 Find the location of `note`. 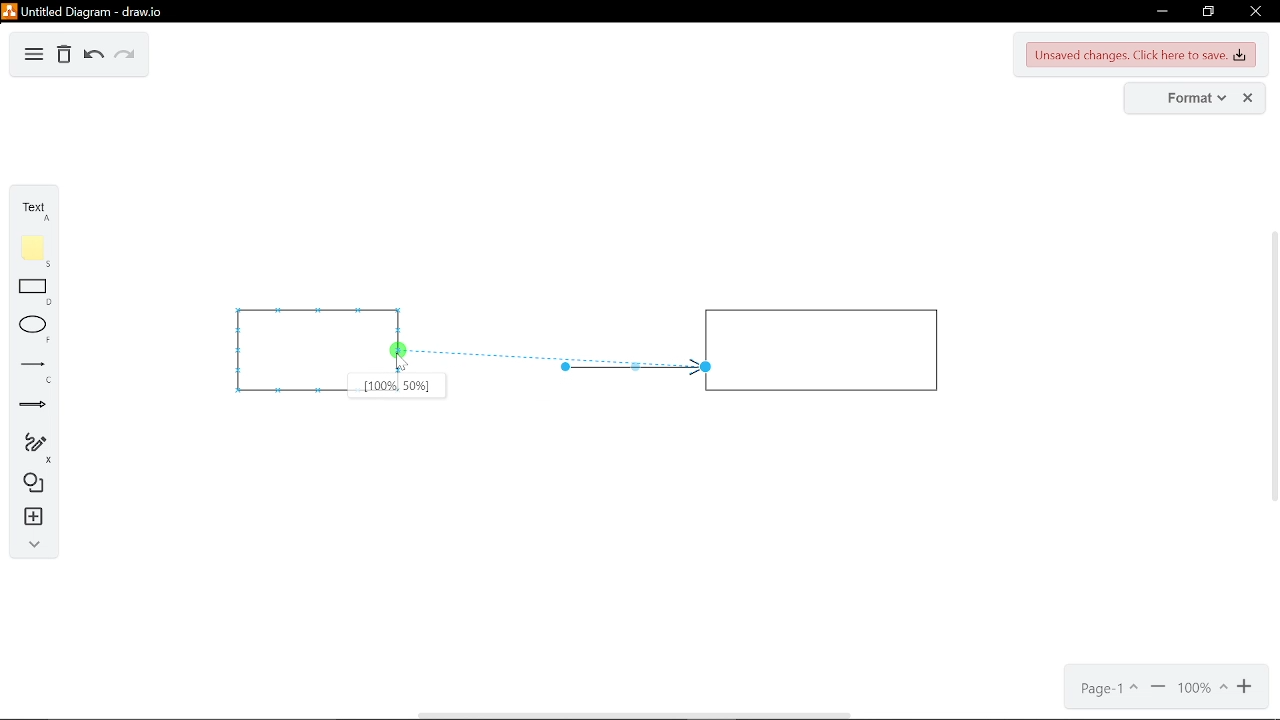

note is located at coordinates (32, 250).